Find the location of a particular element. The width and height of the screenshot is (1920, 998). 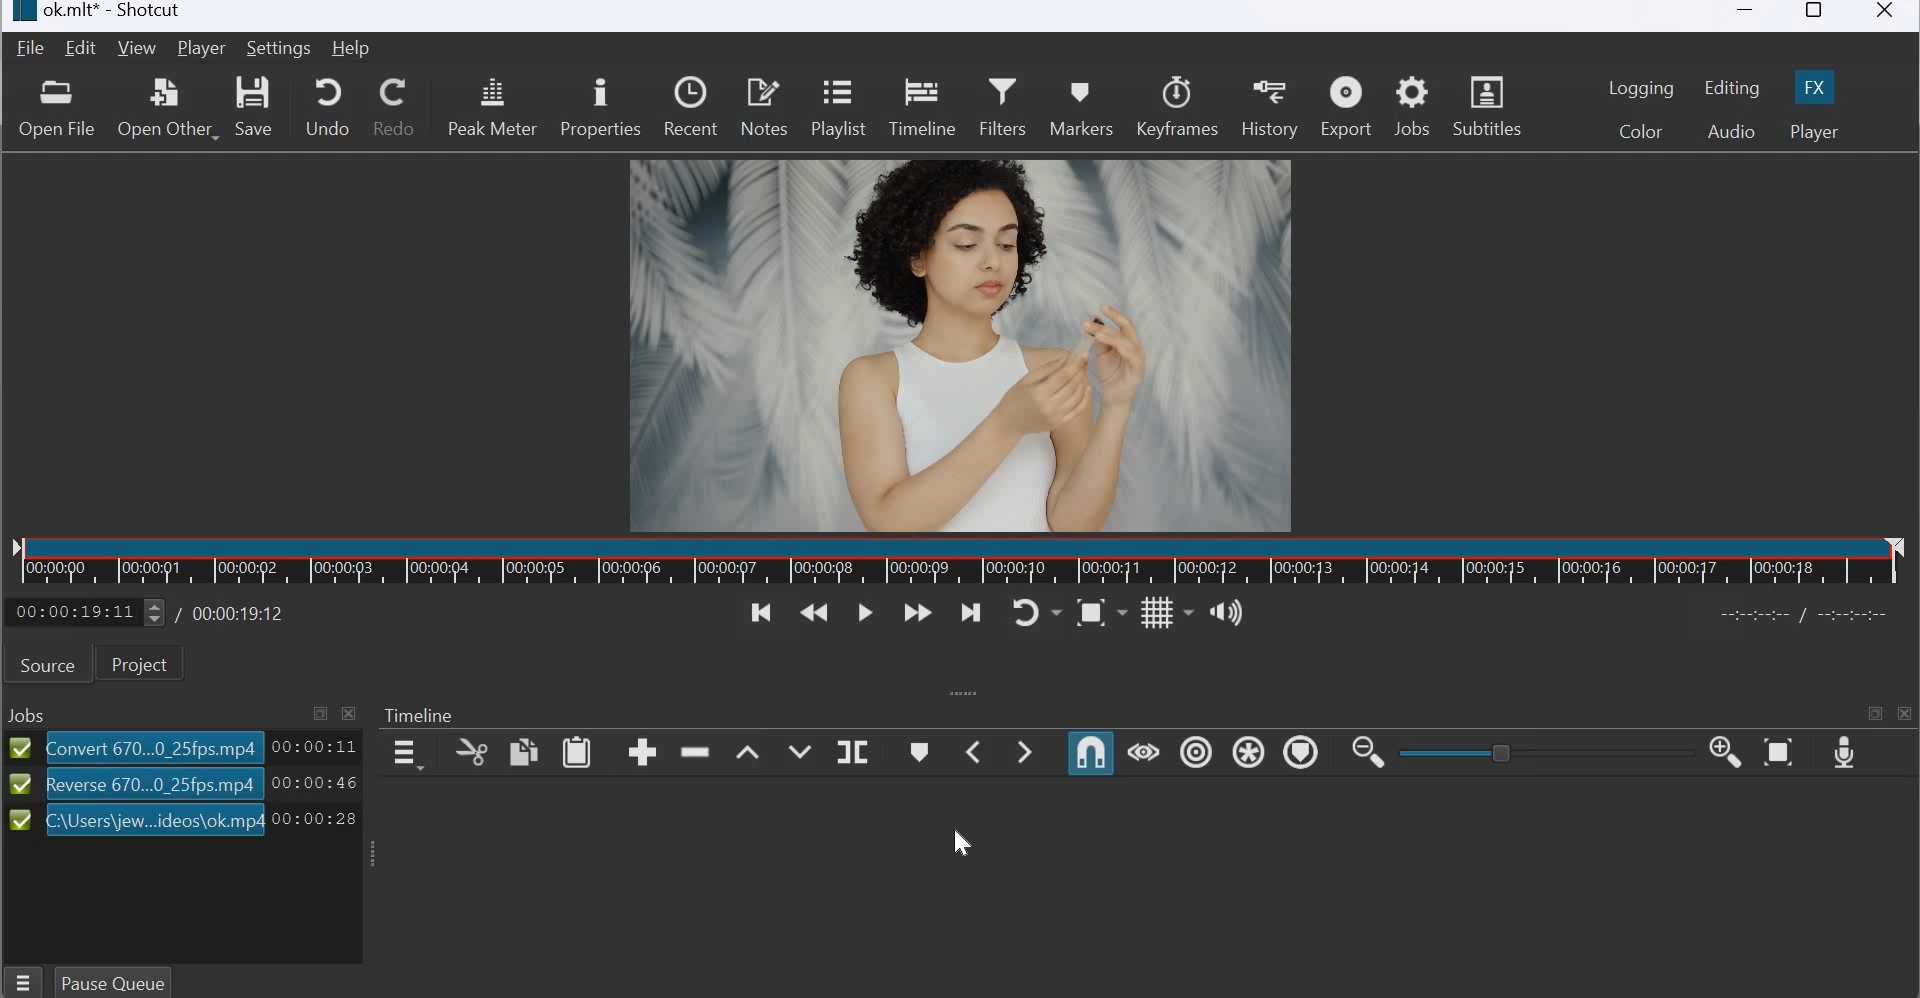

Maximize is located at coordinates (1815, 14).